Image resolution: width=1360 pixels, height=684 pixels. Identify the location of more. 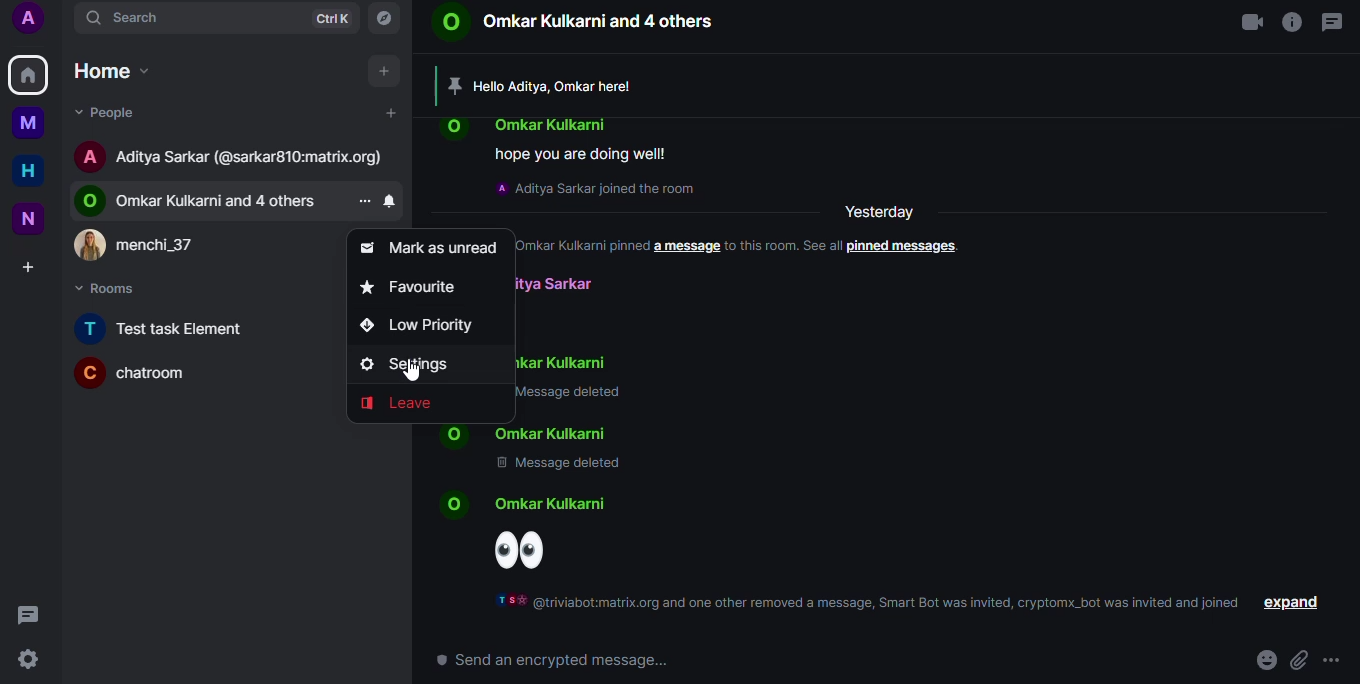
(1336, 660).